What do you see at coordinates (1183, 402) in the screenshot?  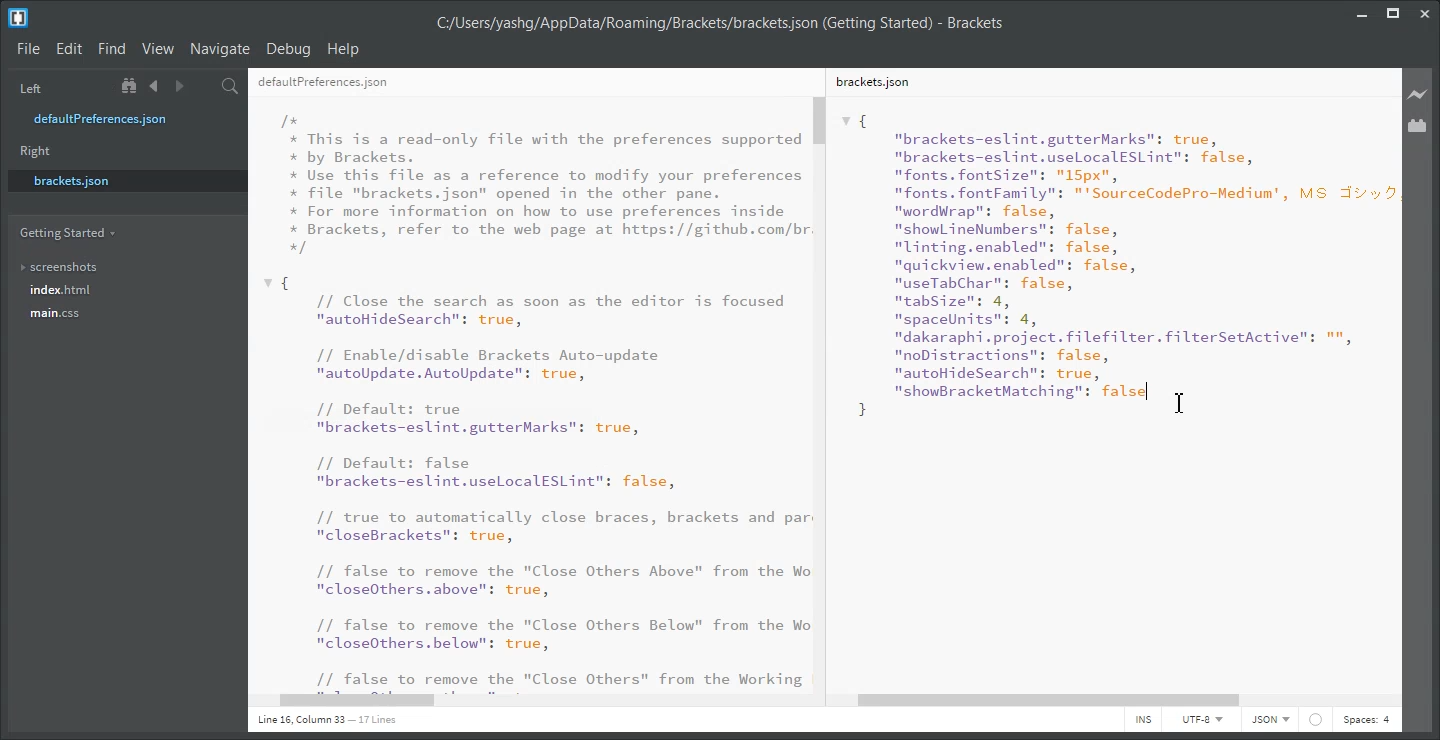 I see `cursor` at bounding box center [1183, 402].